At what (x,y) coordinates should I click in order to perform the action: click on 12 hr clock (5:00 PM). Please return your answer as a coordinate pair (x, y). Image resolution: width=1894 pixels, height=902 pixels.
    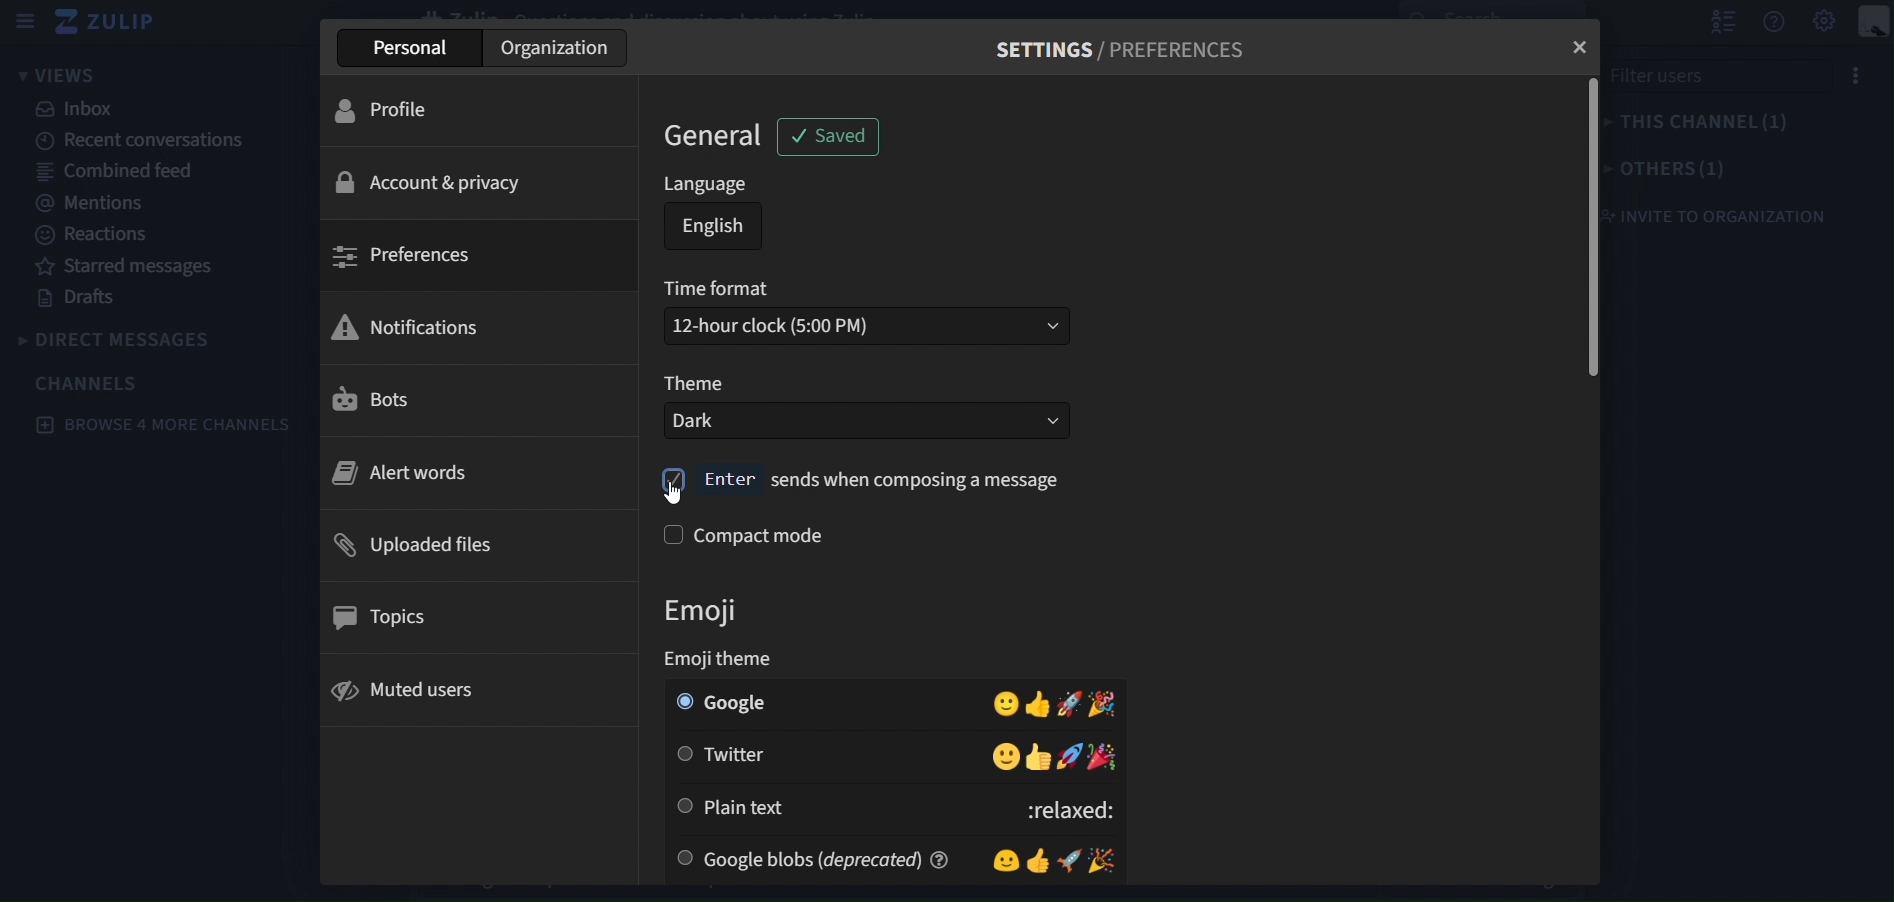
    Looking at the image, I should click on (824, 325).